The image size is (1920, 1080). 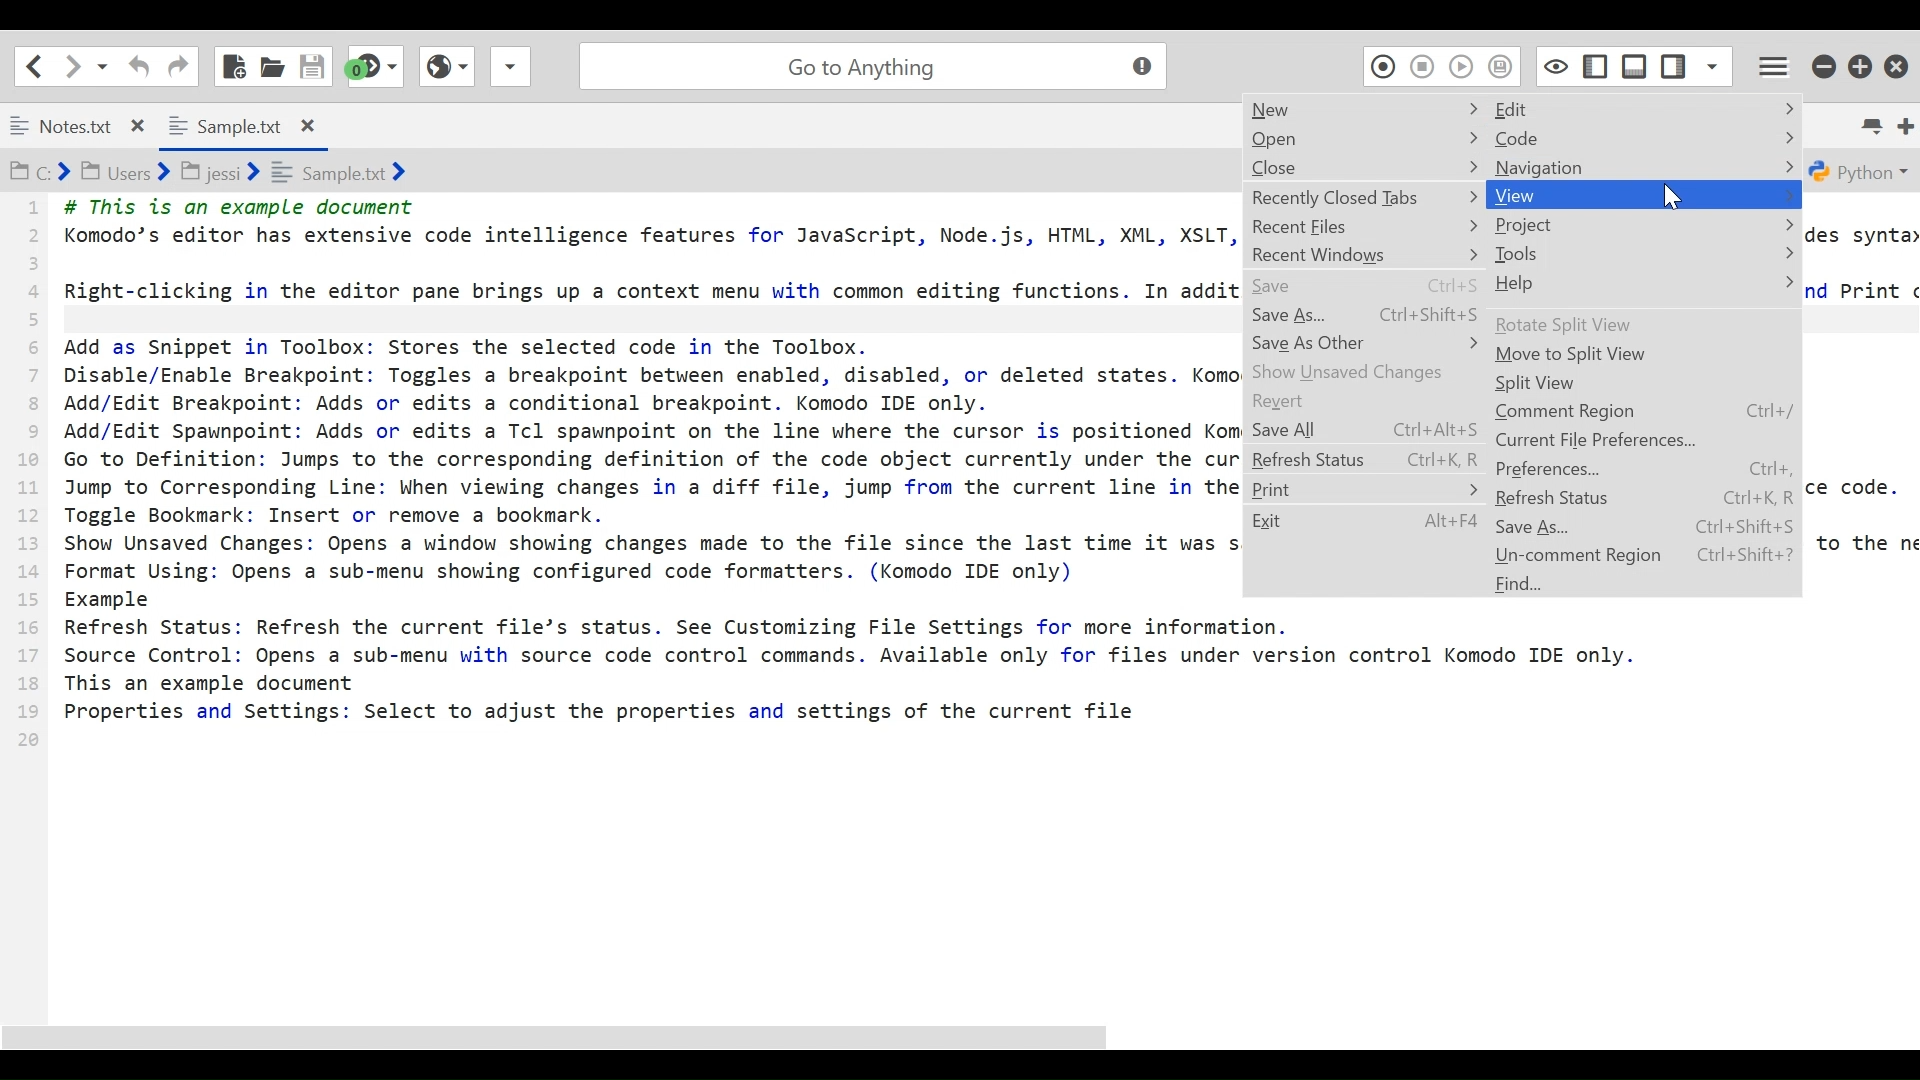 I want to click on Refresh Status Ctrl+K, R, so click(x=1366, y=457).